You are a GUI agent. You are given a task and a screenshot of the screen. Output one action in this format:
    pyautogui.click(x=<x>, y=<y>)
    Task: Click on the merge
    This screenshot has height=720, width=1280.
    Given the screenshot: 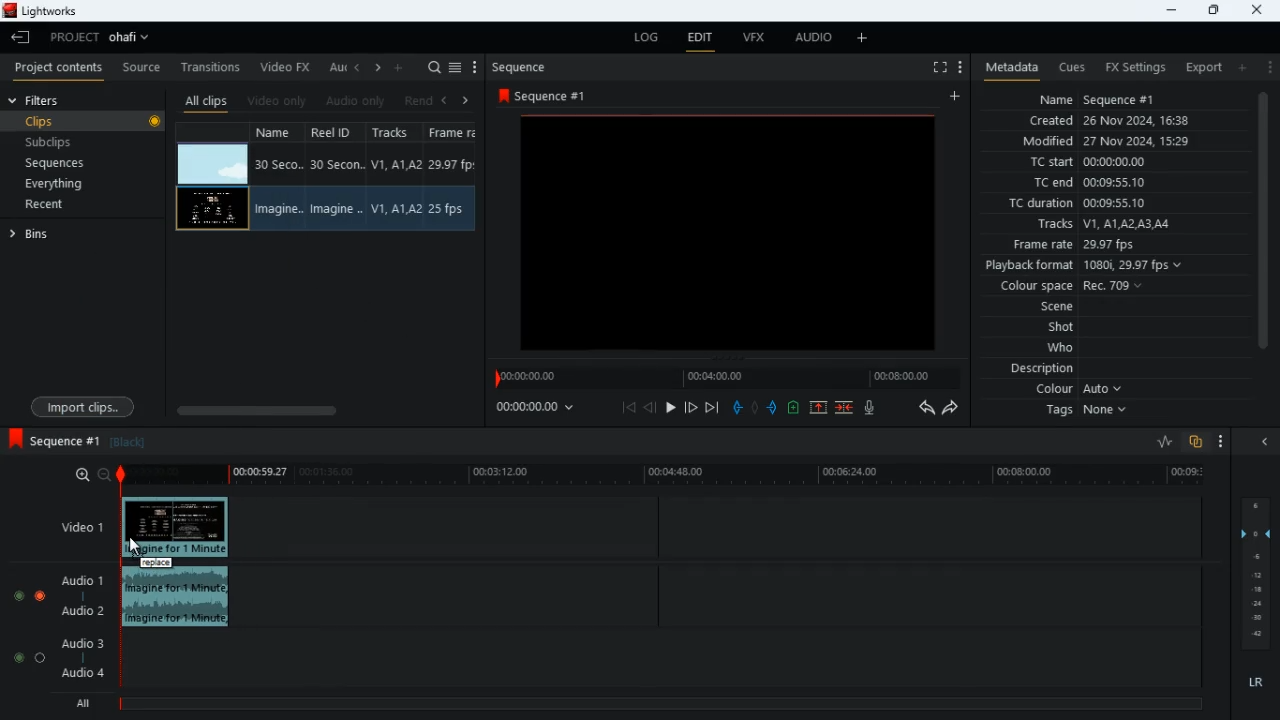 What is the action you would take?
    pyautogui.click(x=846, y=409)
    